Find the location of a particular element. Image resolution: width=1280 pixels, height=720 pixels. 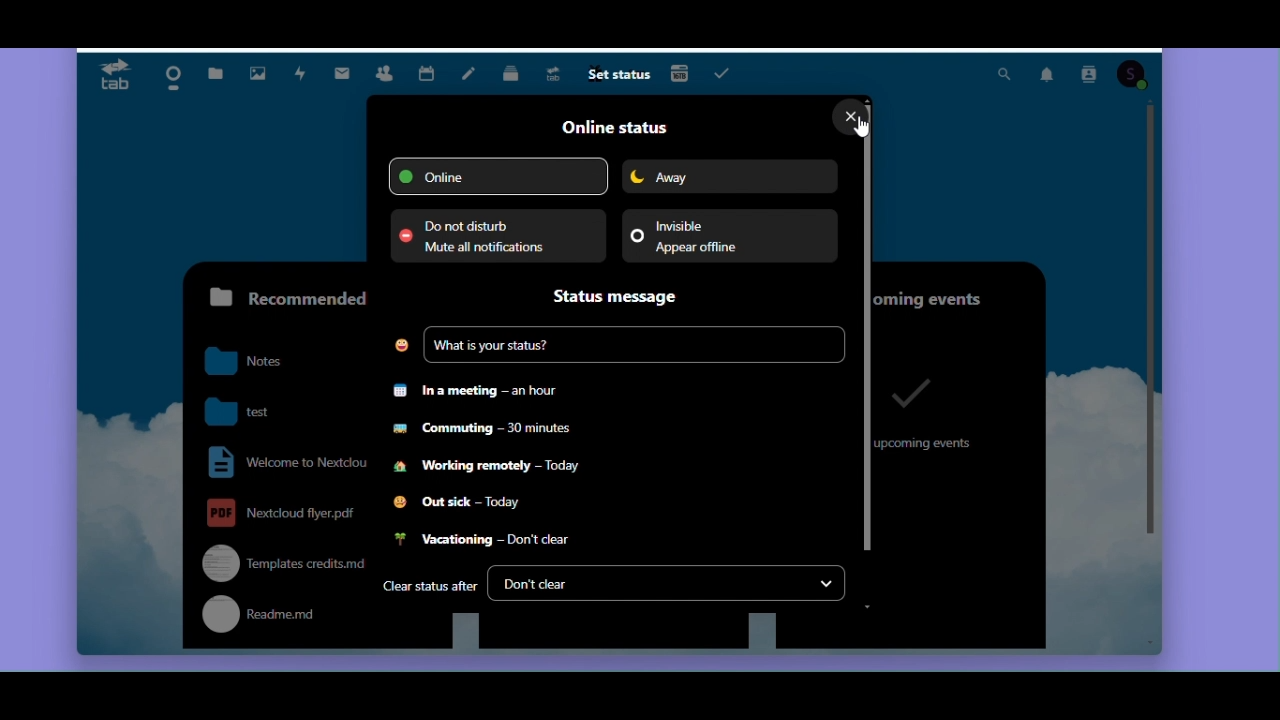

What's your status is located at coordinates (618, 346).